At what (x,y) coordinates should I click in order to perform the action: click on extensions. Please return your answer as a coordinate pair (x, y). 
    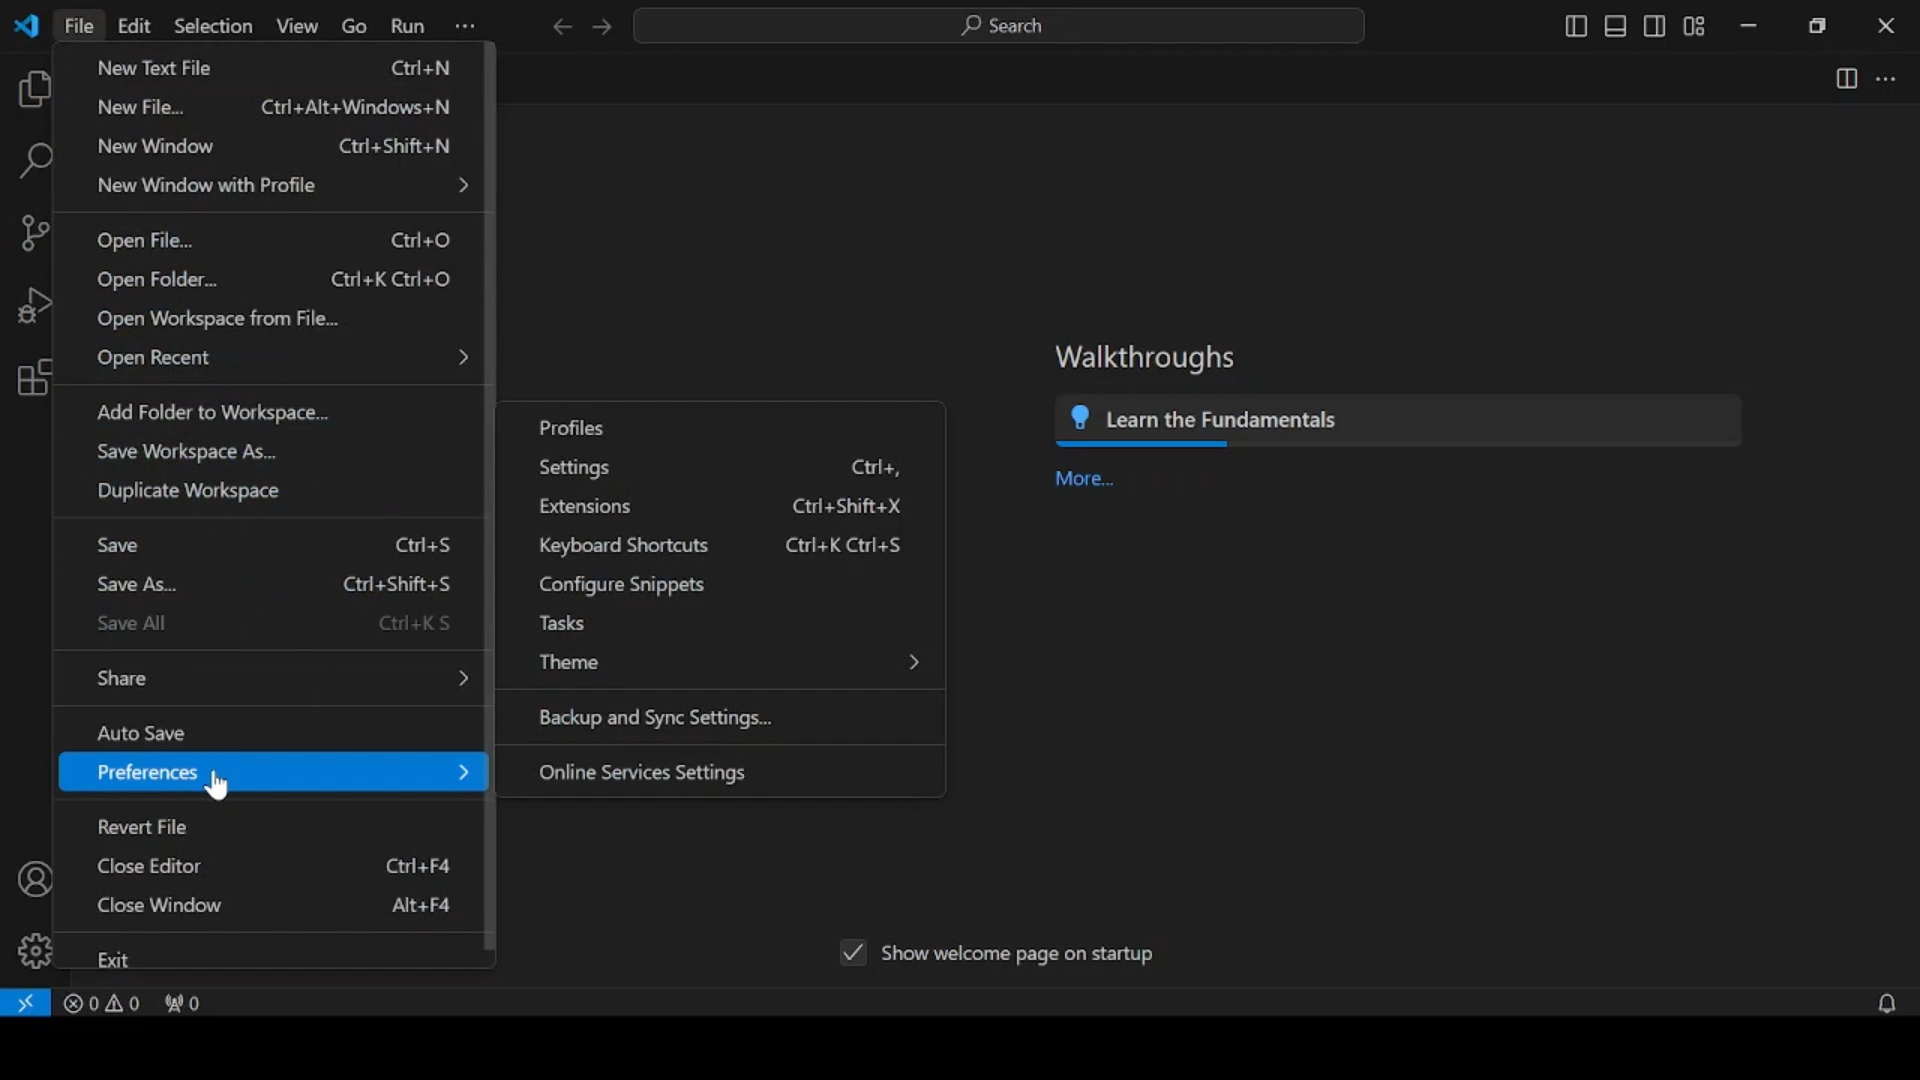
    Looking at the image, I should click on (587, 506).